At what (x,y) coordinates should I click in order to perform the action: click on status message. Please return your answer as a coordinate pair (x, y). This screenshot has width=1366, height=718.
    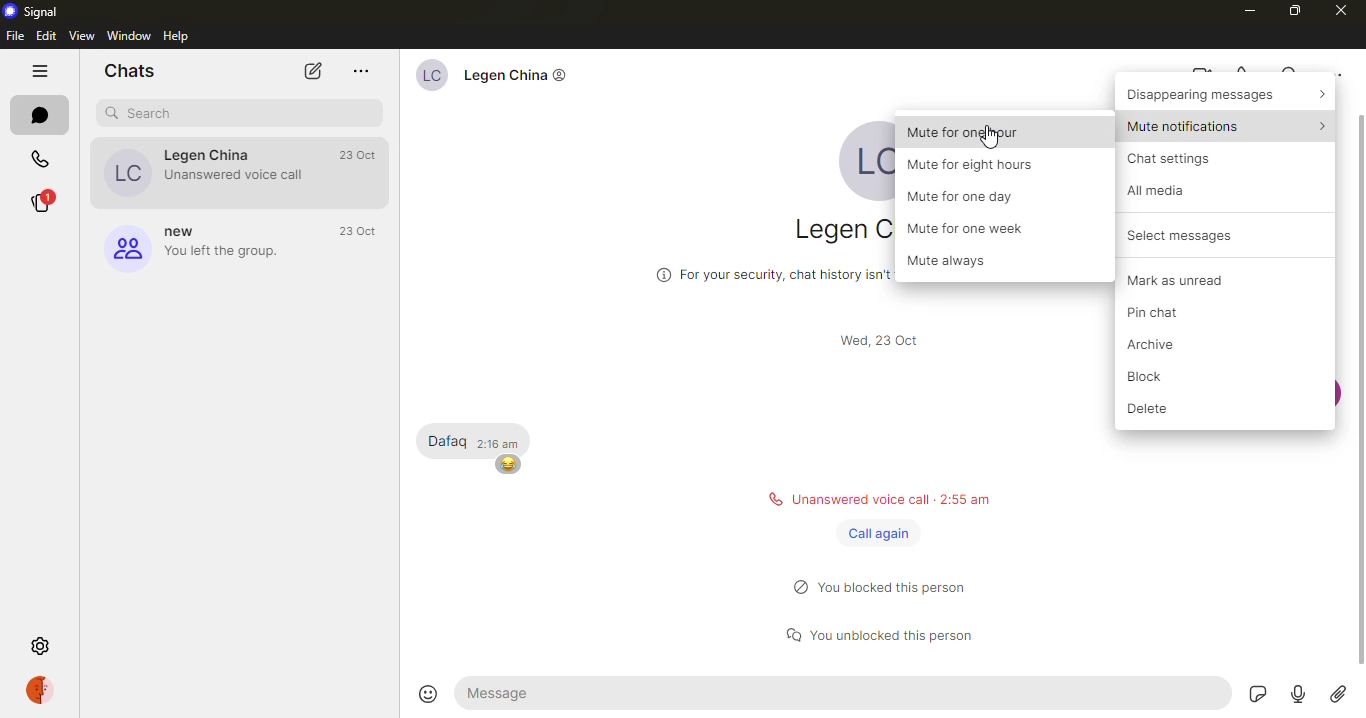
    Looking at the image, I should click on (892, 631).